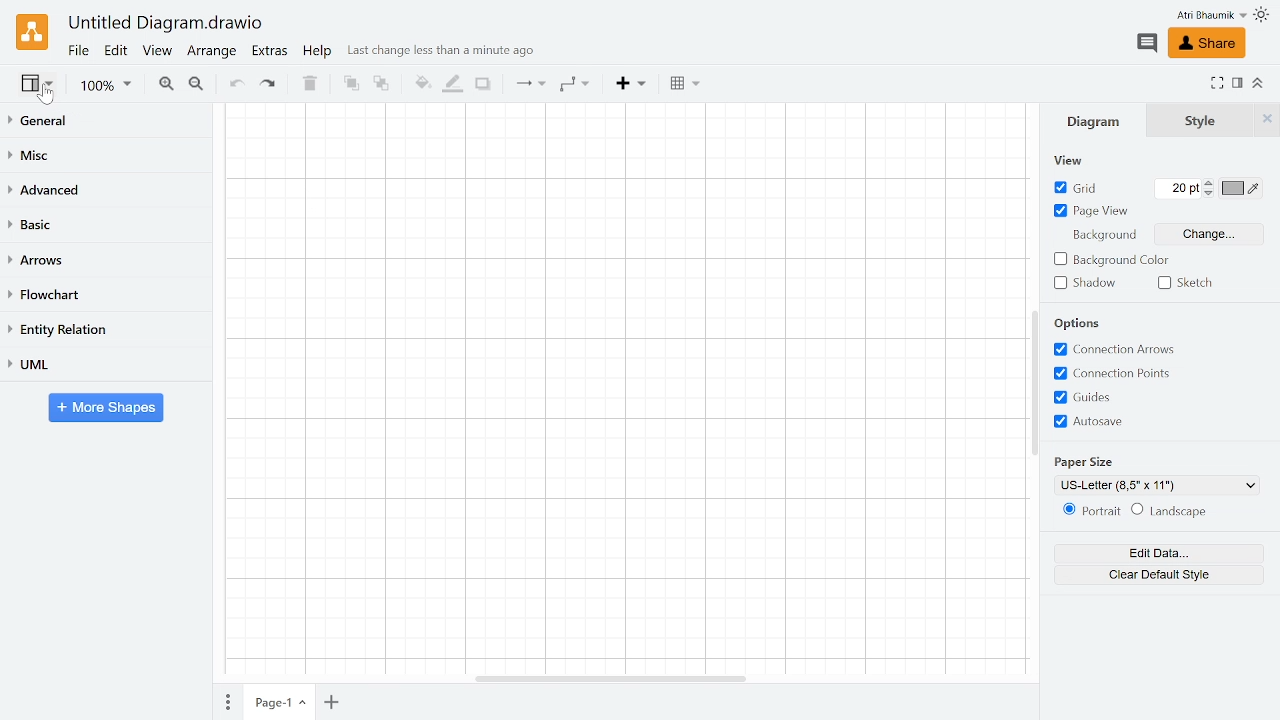 Image resolution: width=1280 pixels, height=720 pixels. What do you see at coordinates (1117, 347) in the screenshot?
I see `Connection arrows` at bounding box center [1117, 347].